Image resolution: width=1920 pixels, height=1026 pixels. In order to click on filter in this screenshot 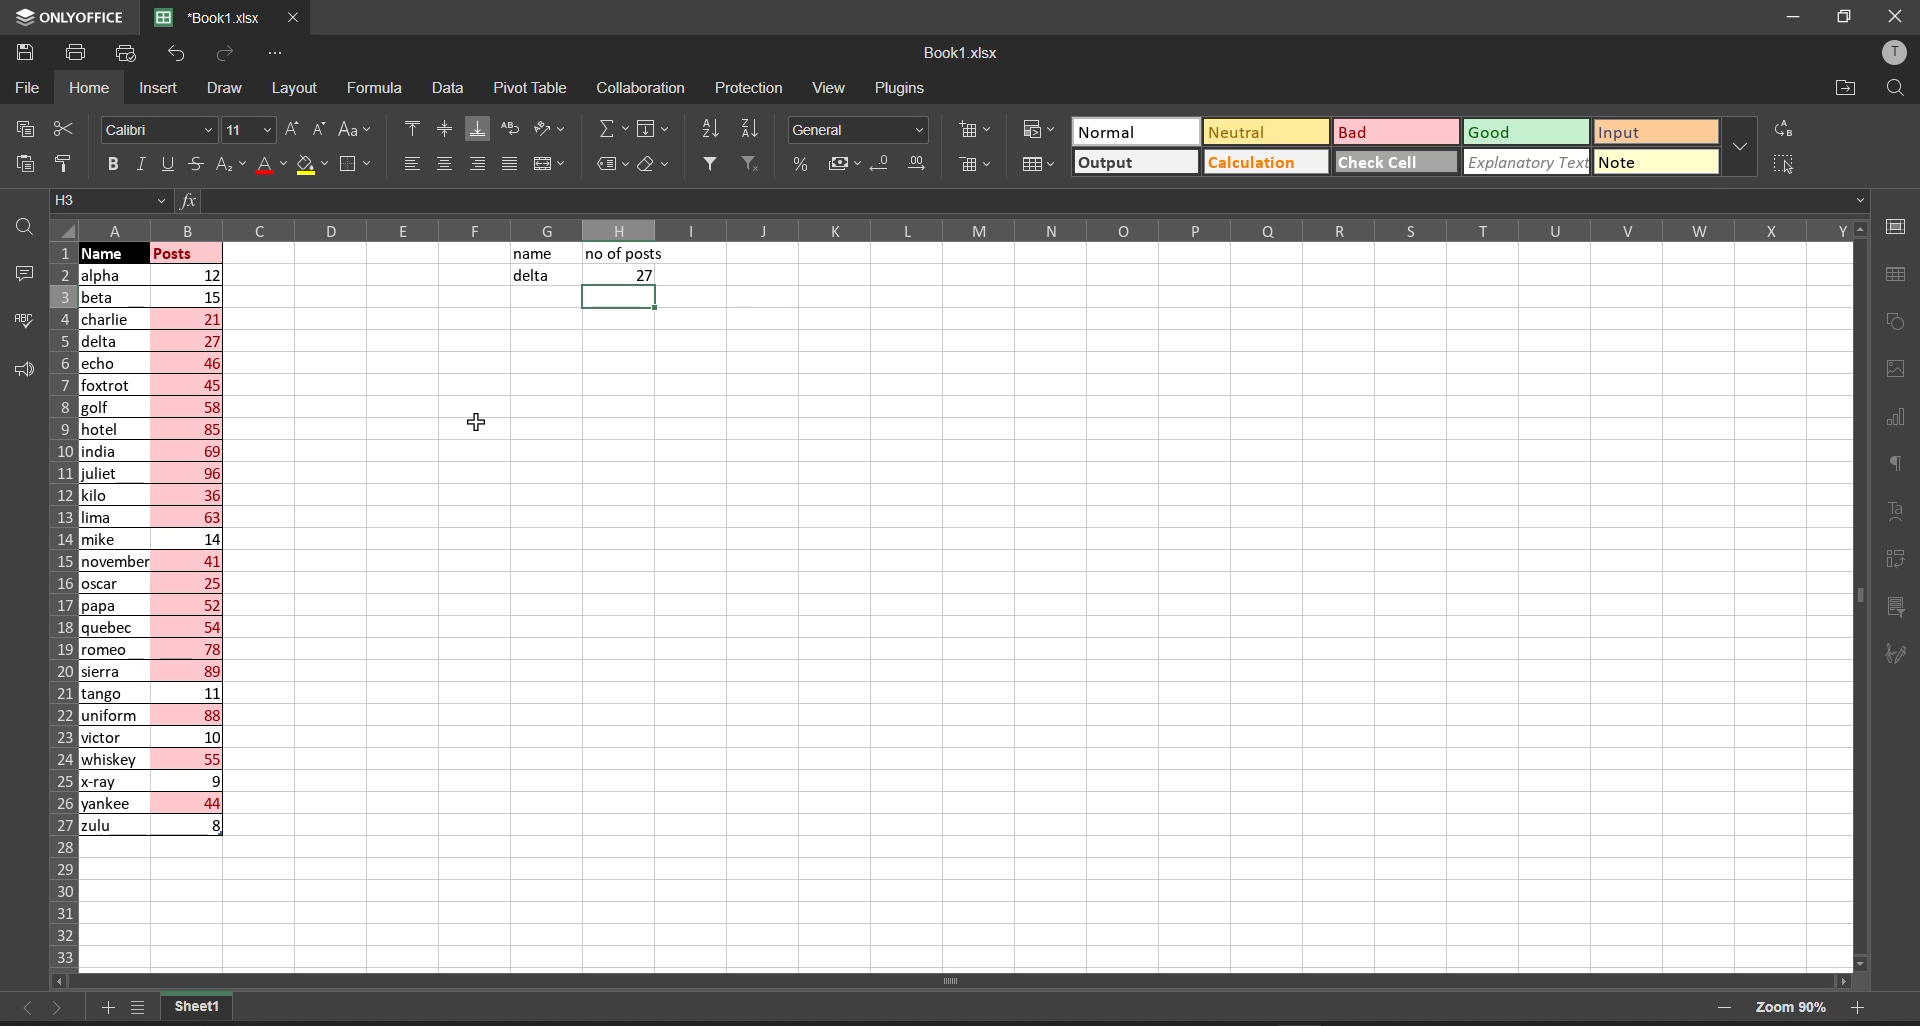, I will do `click(709, 162)`.